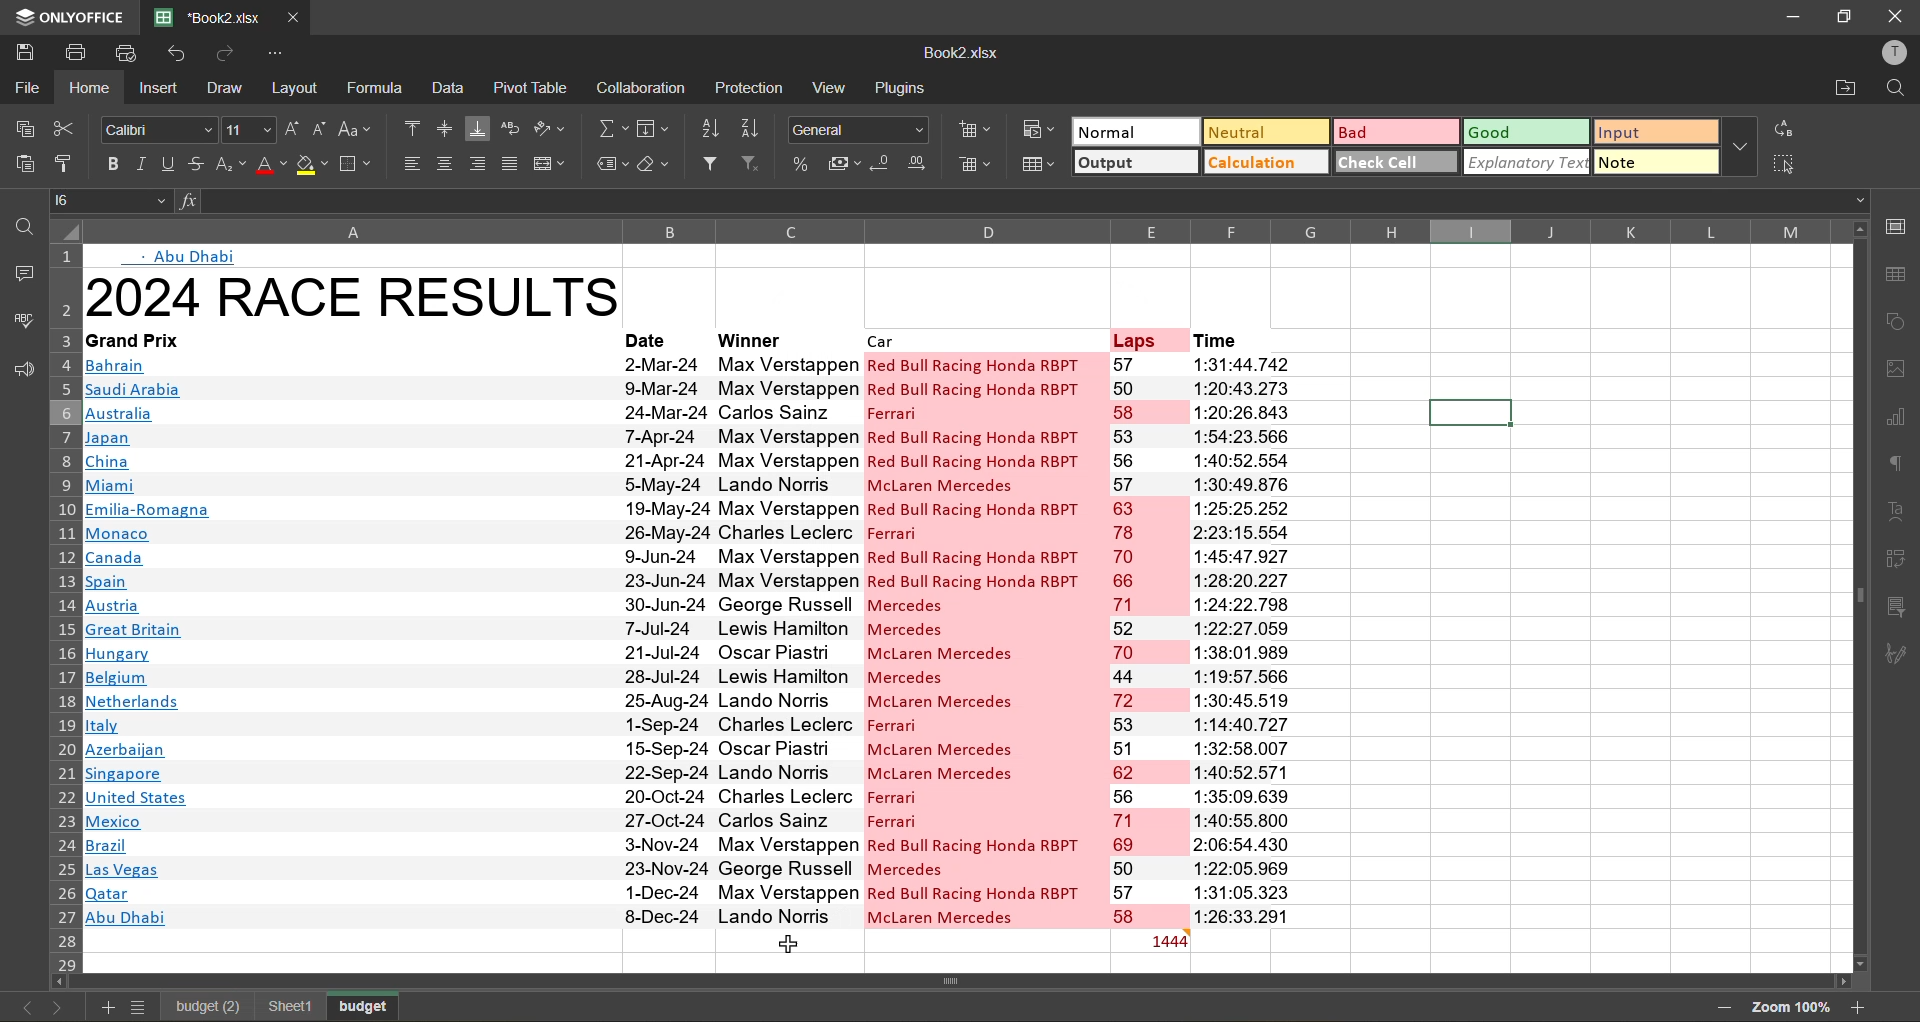 Image resolution: width=1920 pixels, height=1022 pixels. Describe the element at coordinates (271, 166) in the screenshot. I see `font color` at that location.